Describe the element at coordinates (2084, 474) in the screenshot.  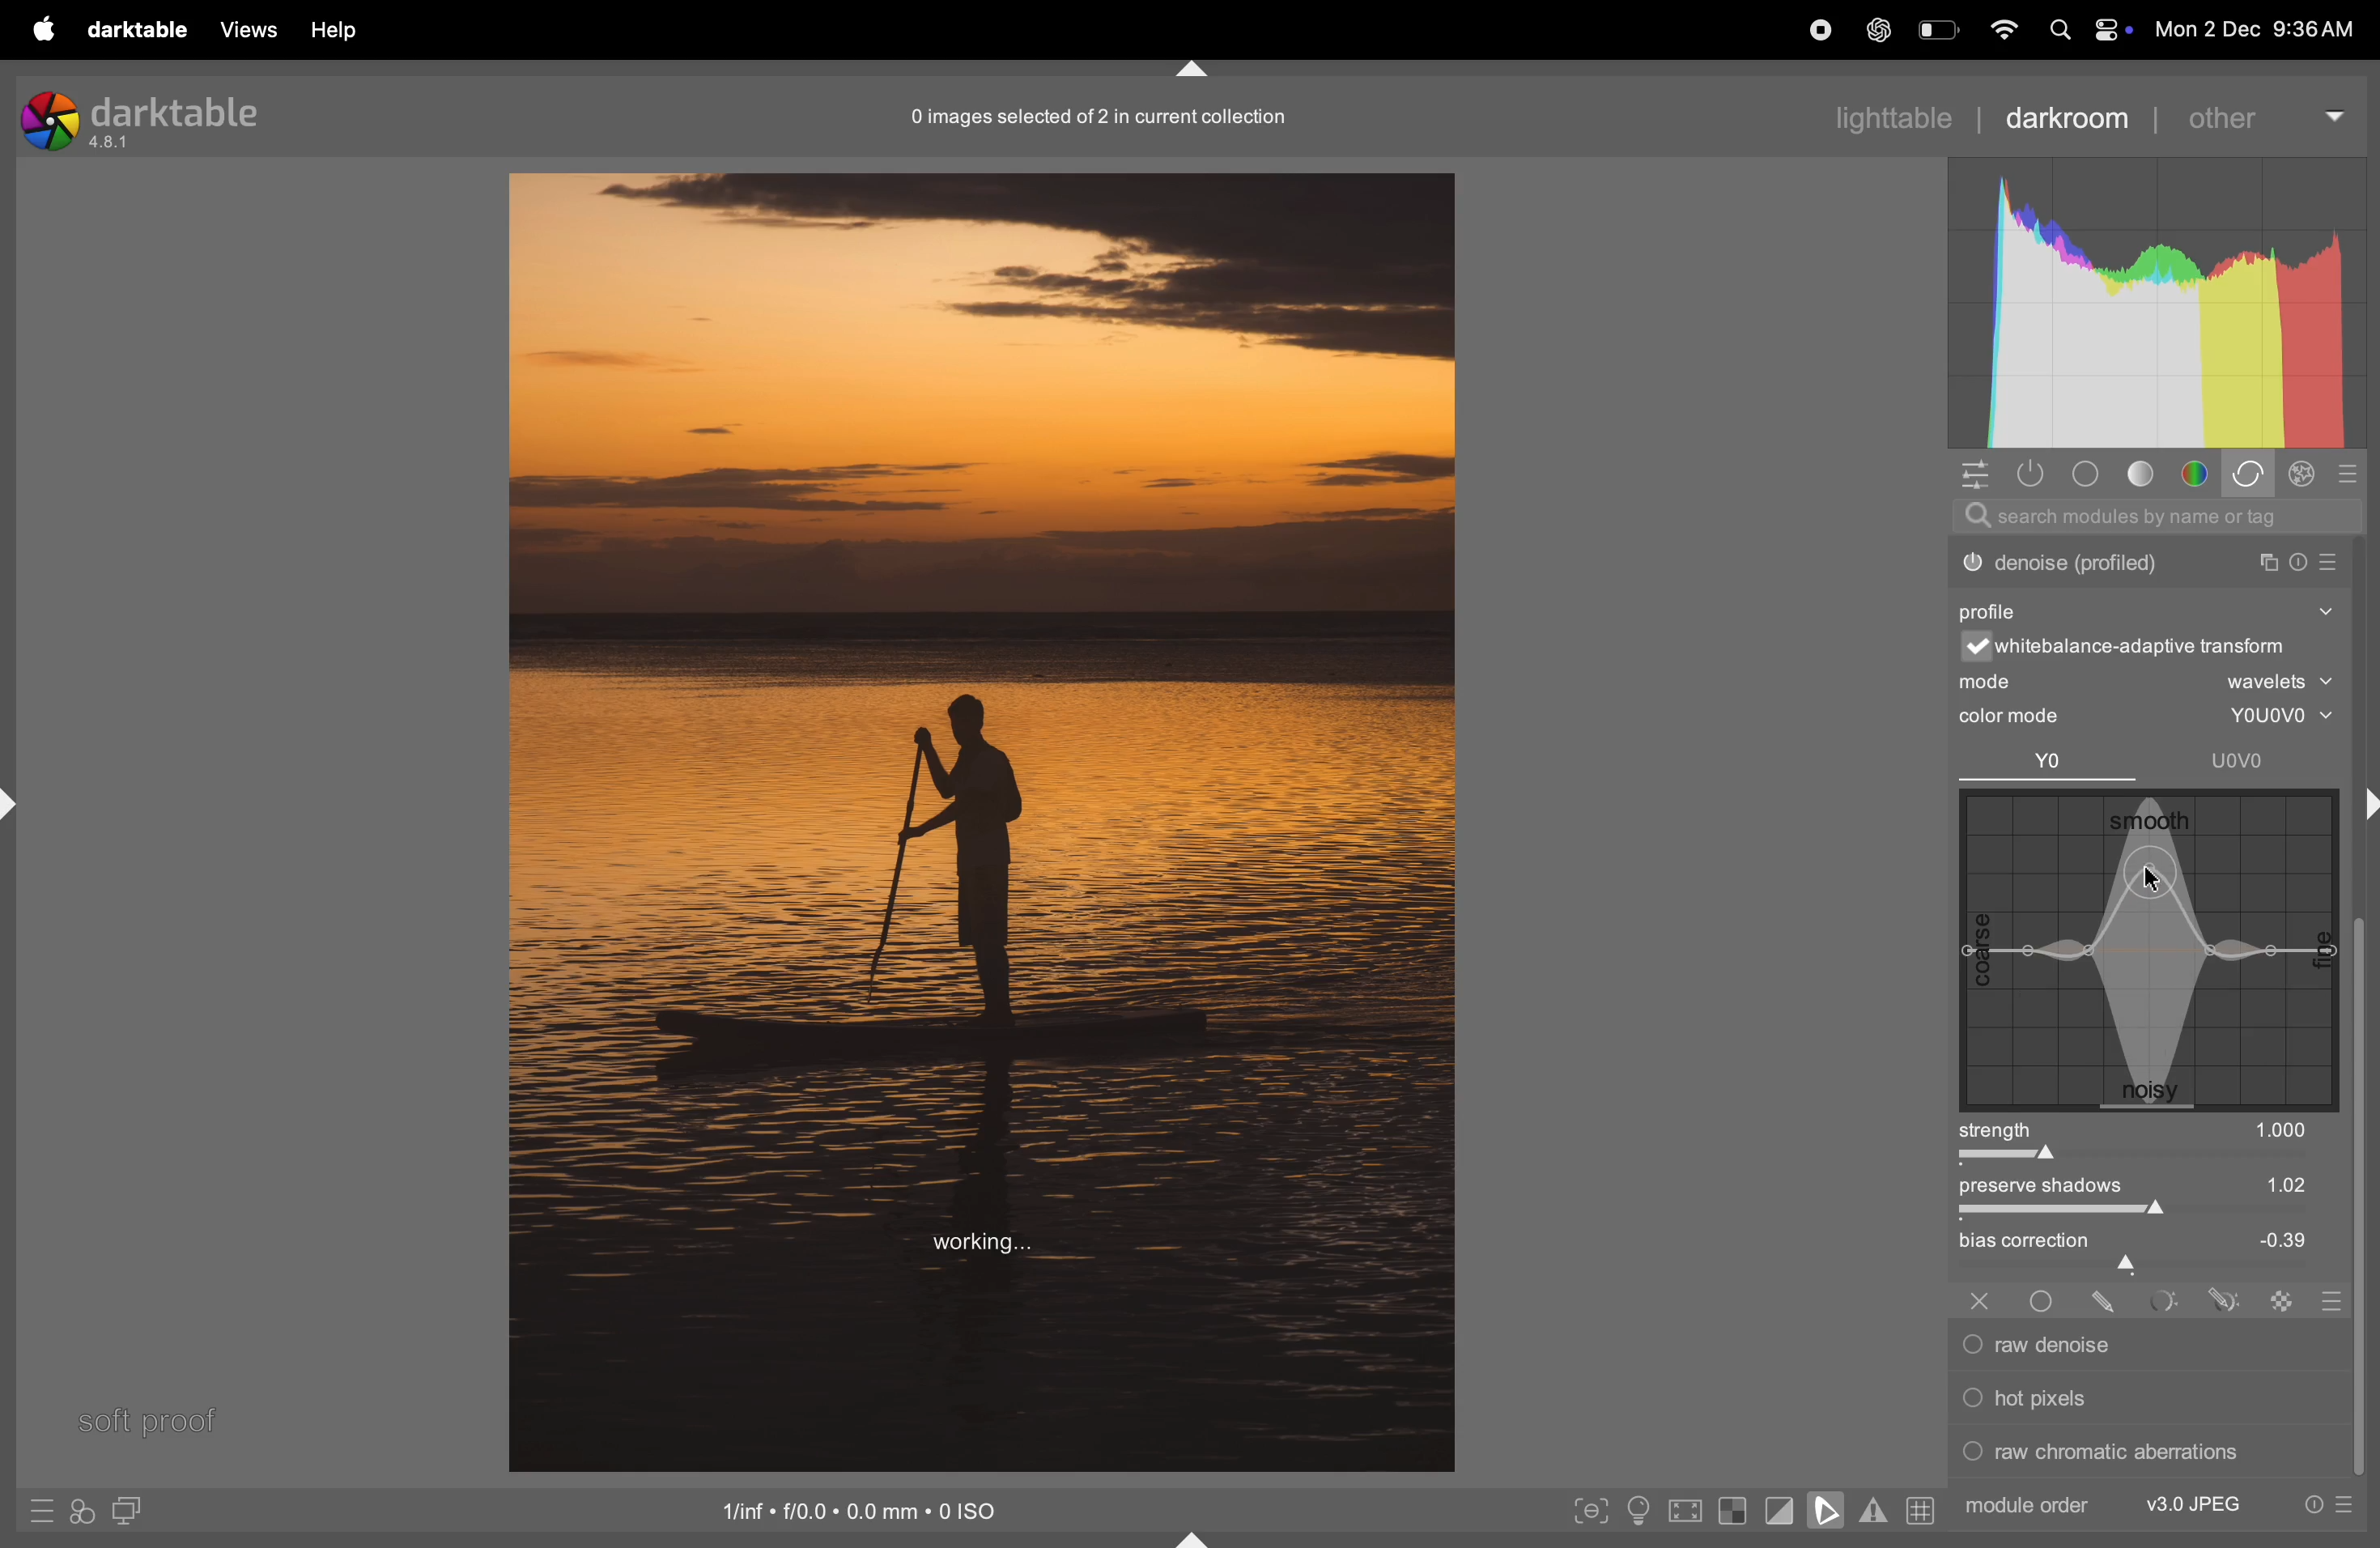
I see `base` at that location.